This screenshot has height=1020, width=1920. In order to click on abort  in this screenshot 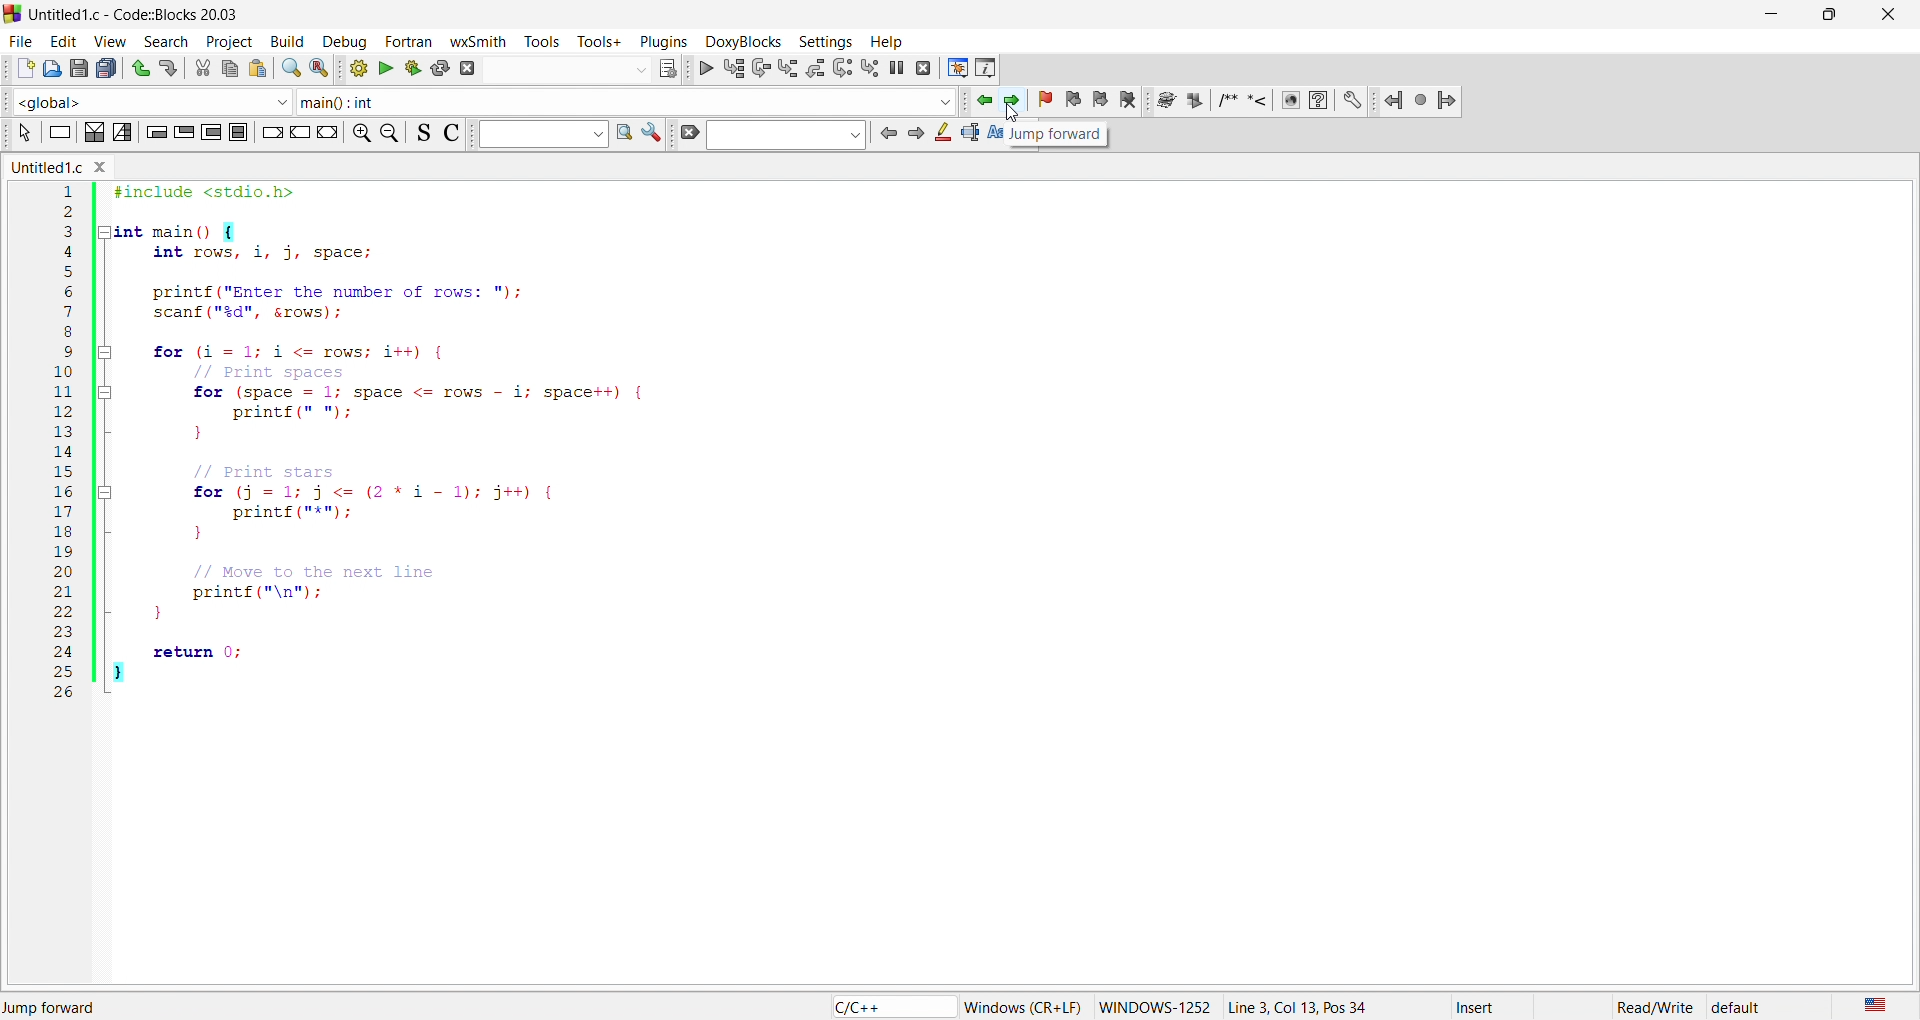, I will do `click(471, 68)`.